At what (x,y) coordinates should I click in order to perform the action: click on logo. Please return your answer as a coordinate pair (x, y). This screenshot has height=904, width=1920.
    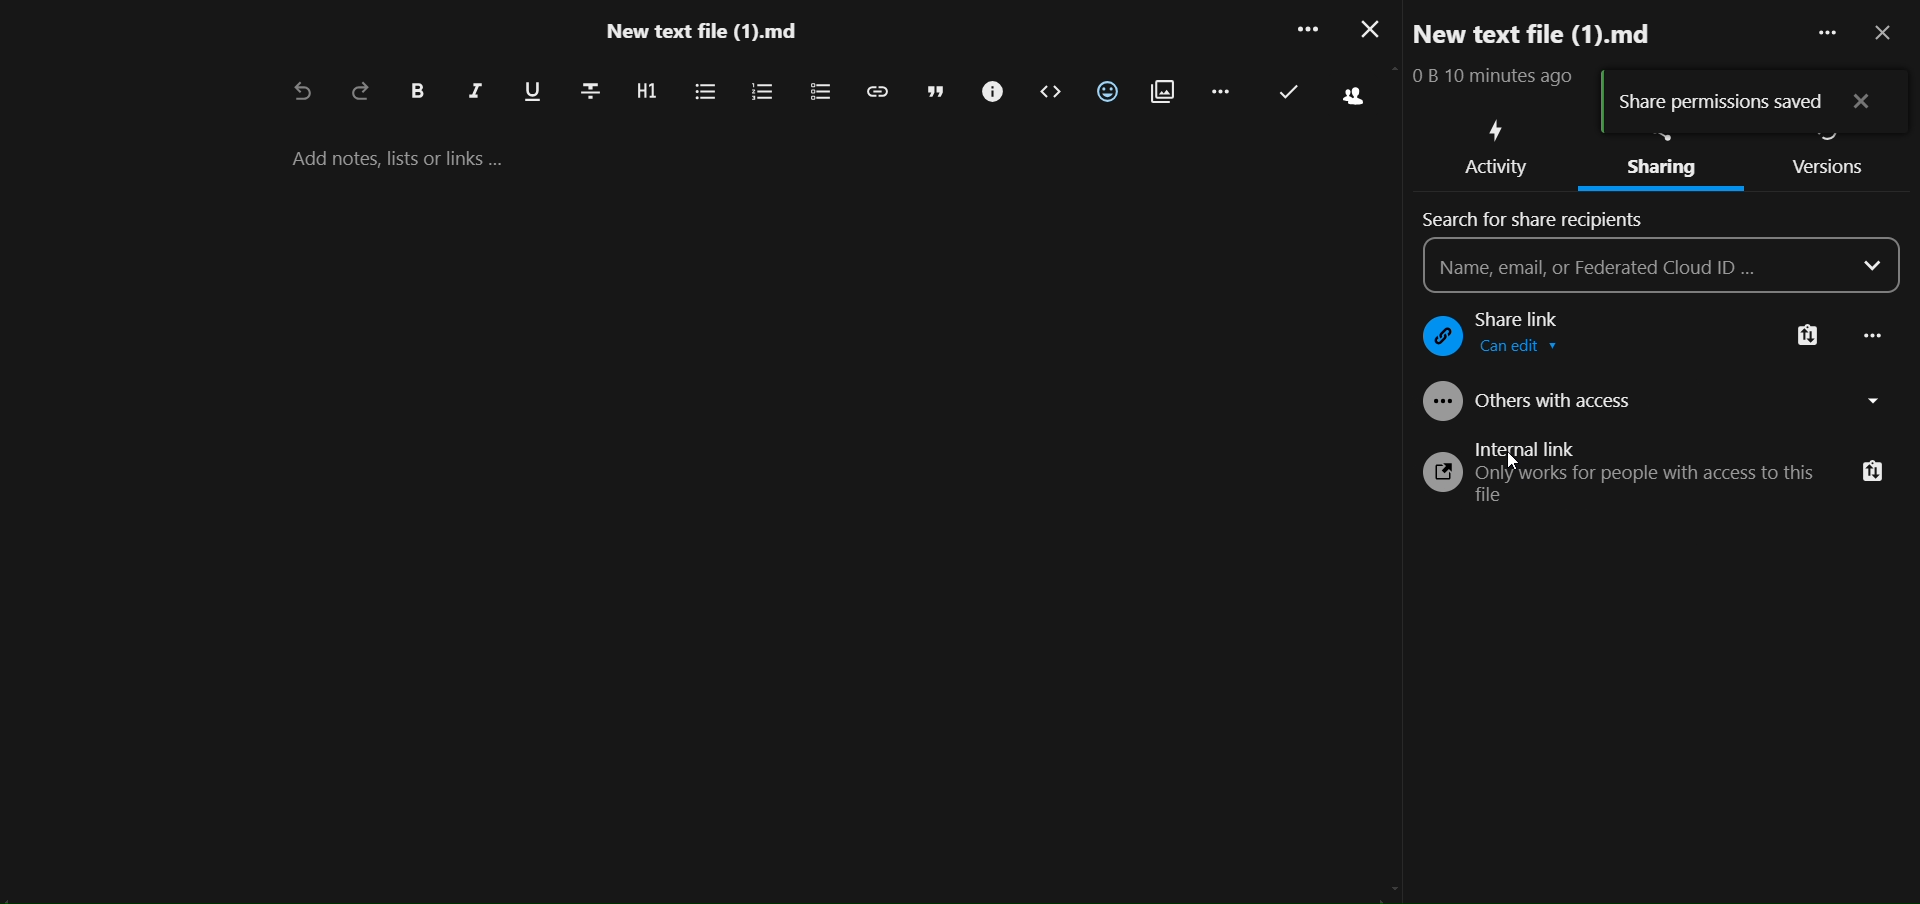
    Looking at the image, I should click on (1438, 402).